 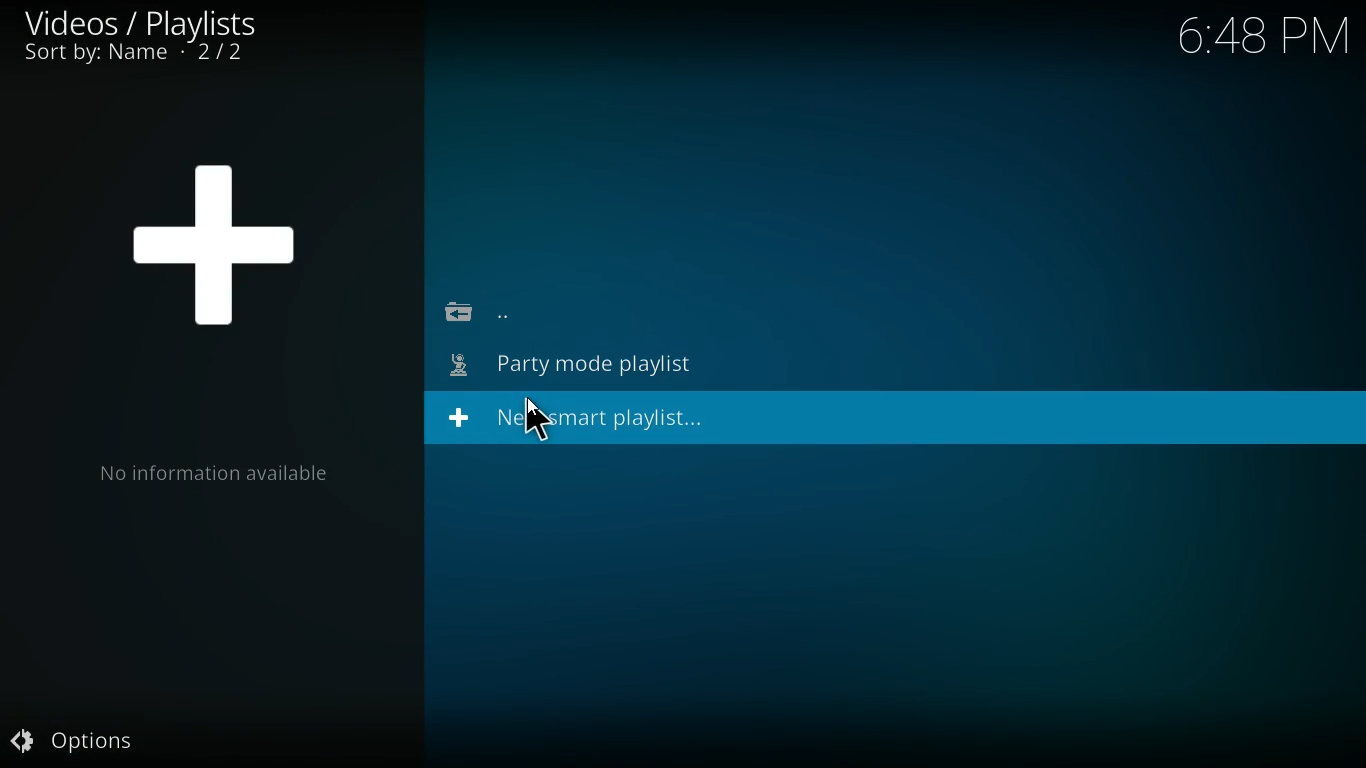 What do you see at coordinates (538, 419) in the screenshot?
I see `cursor` at bounding box center [538, 419].